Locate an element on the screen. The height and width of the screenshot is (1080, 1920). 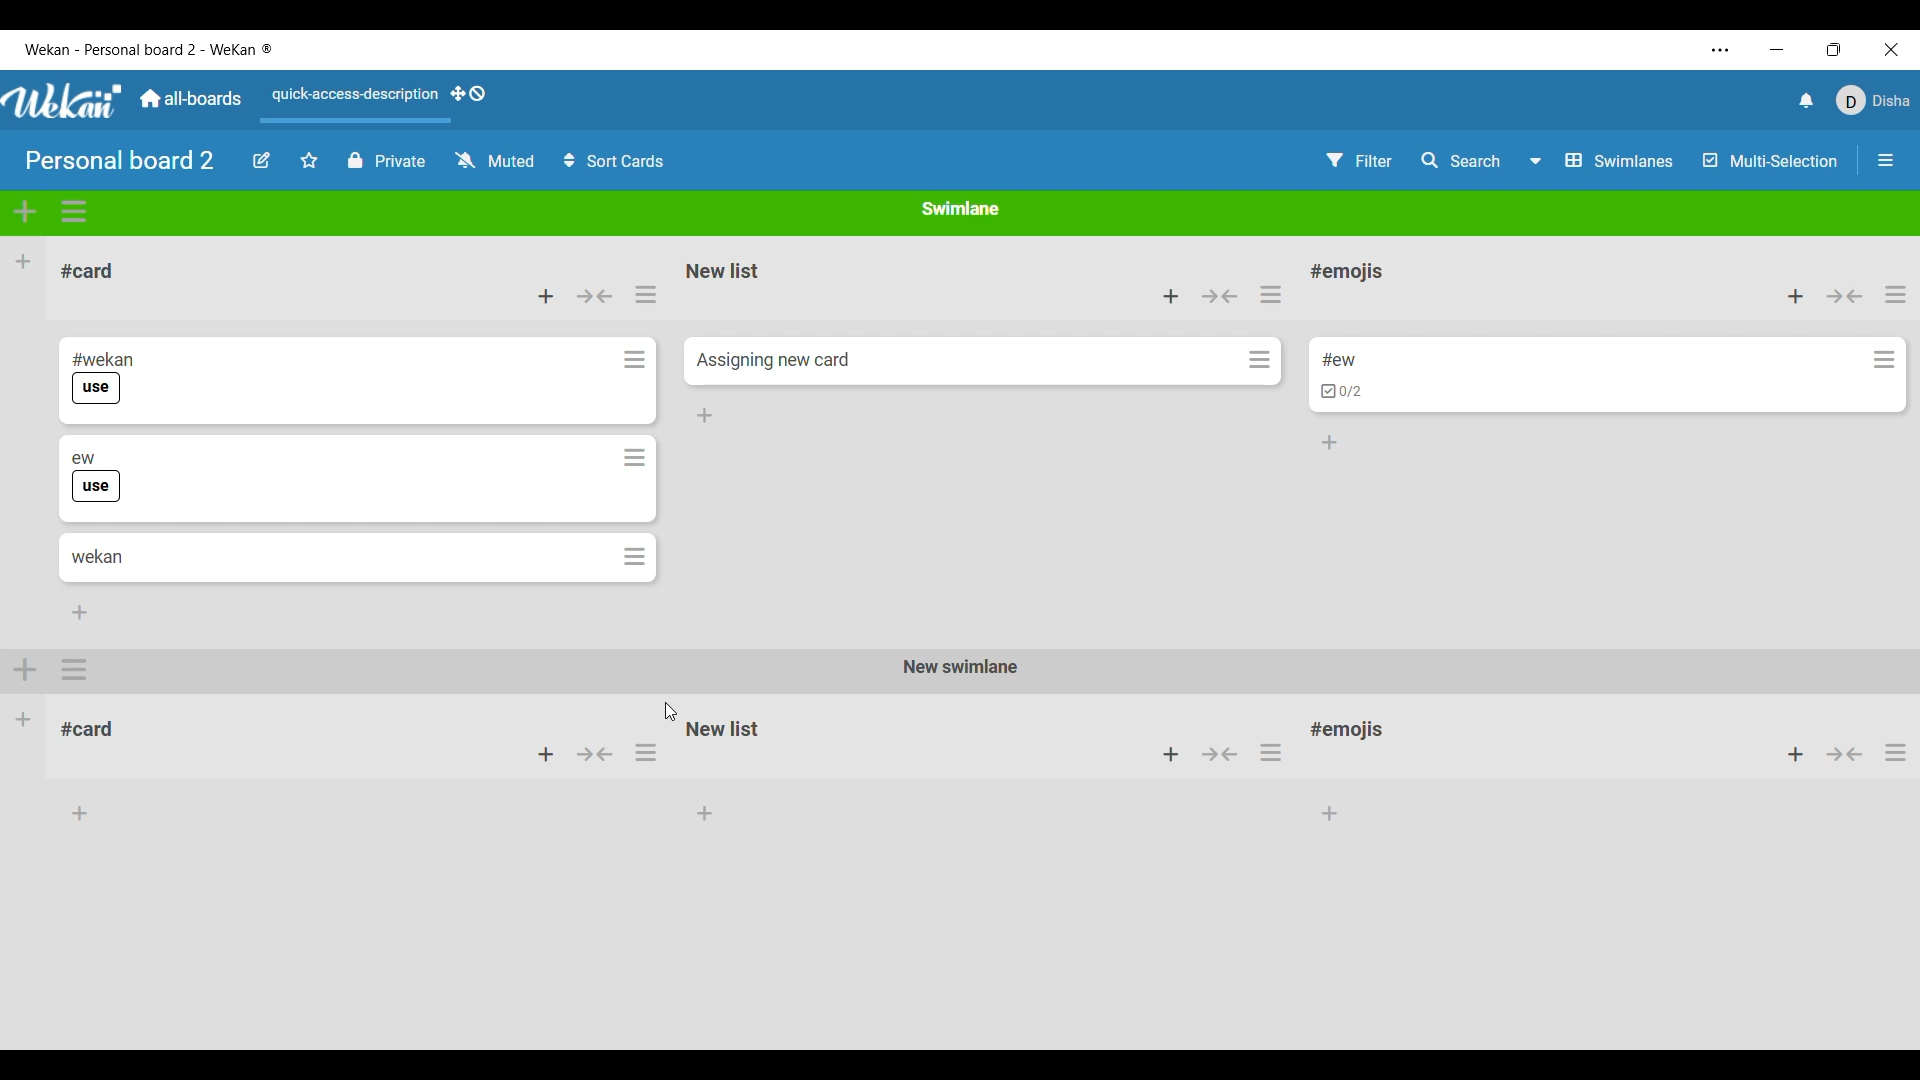
options is located at coordinates (1898, 750).